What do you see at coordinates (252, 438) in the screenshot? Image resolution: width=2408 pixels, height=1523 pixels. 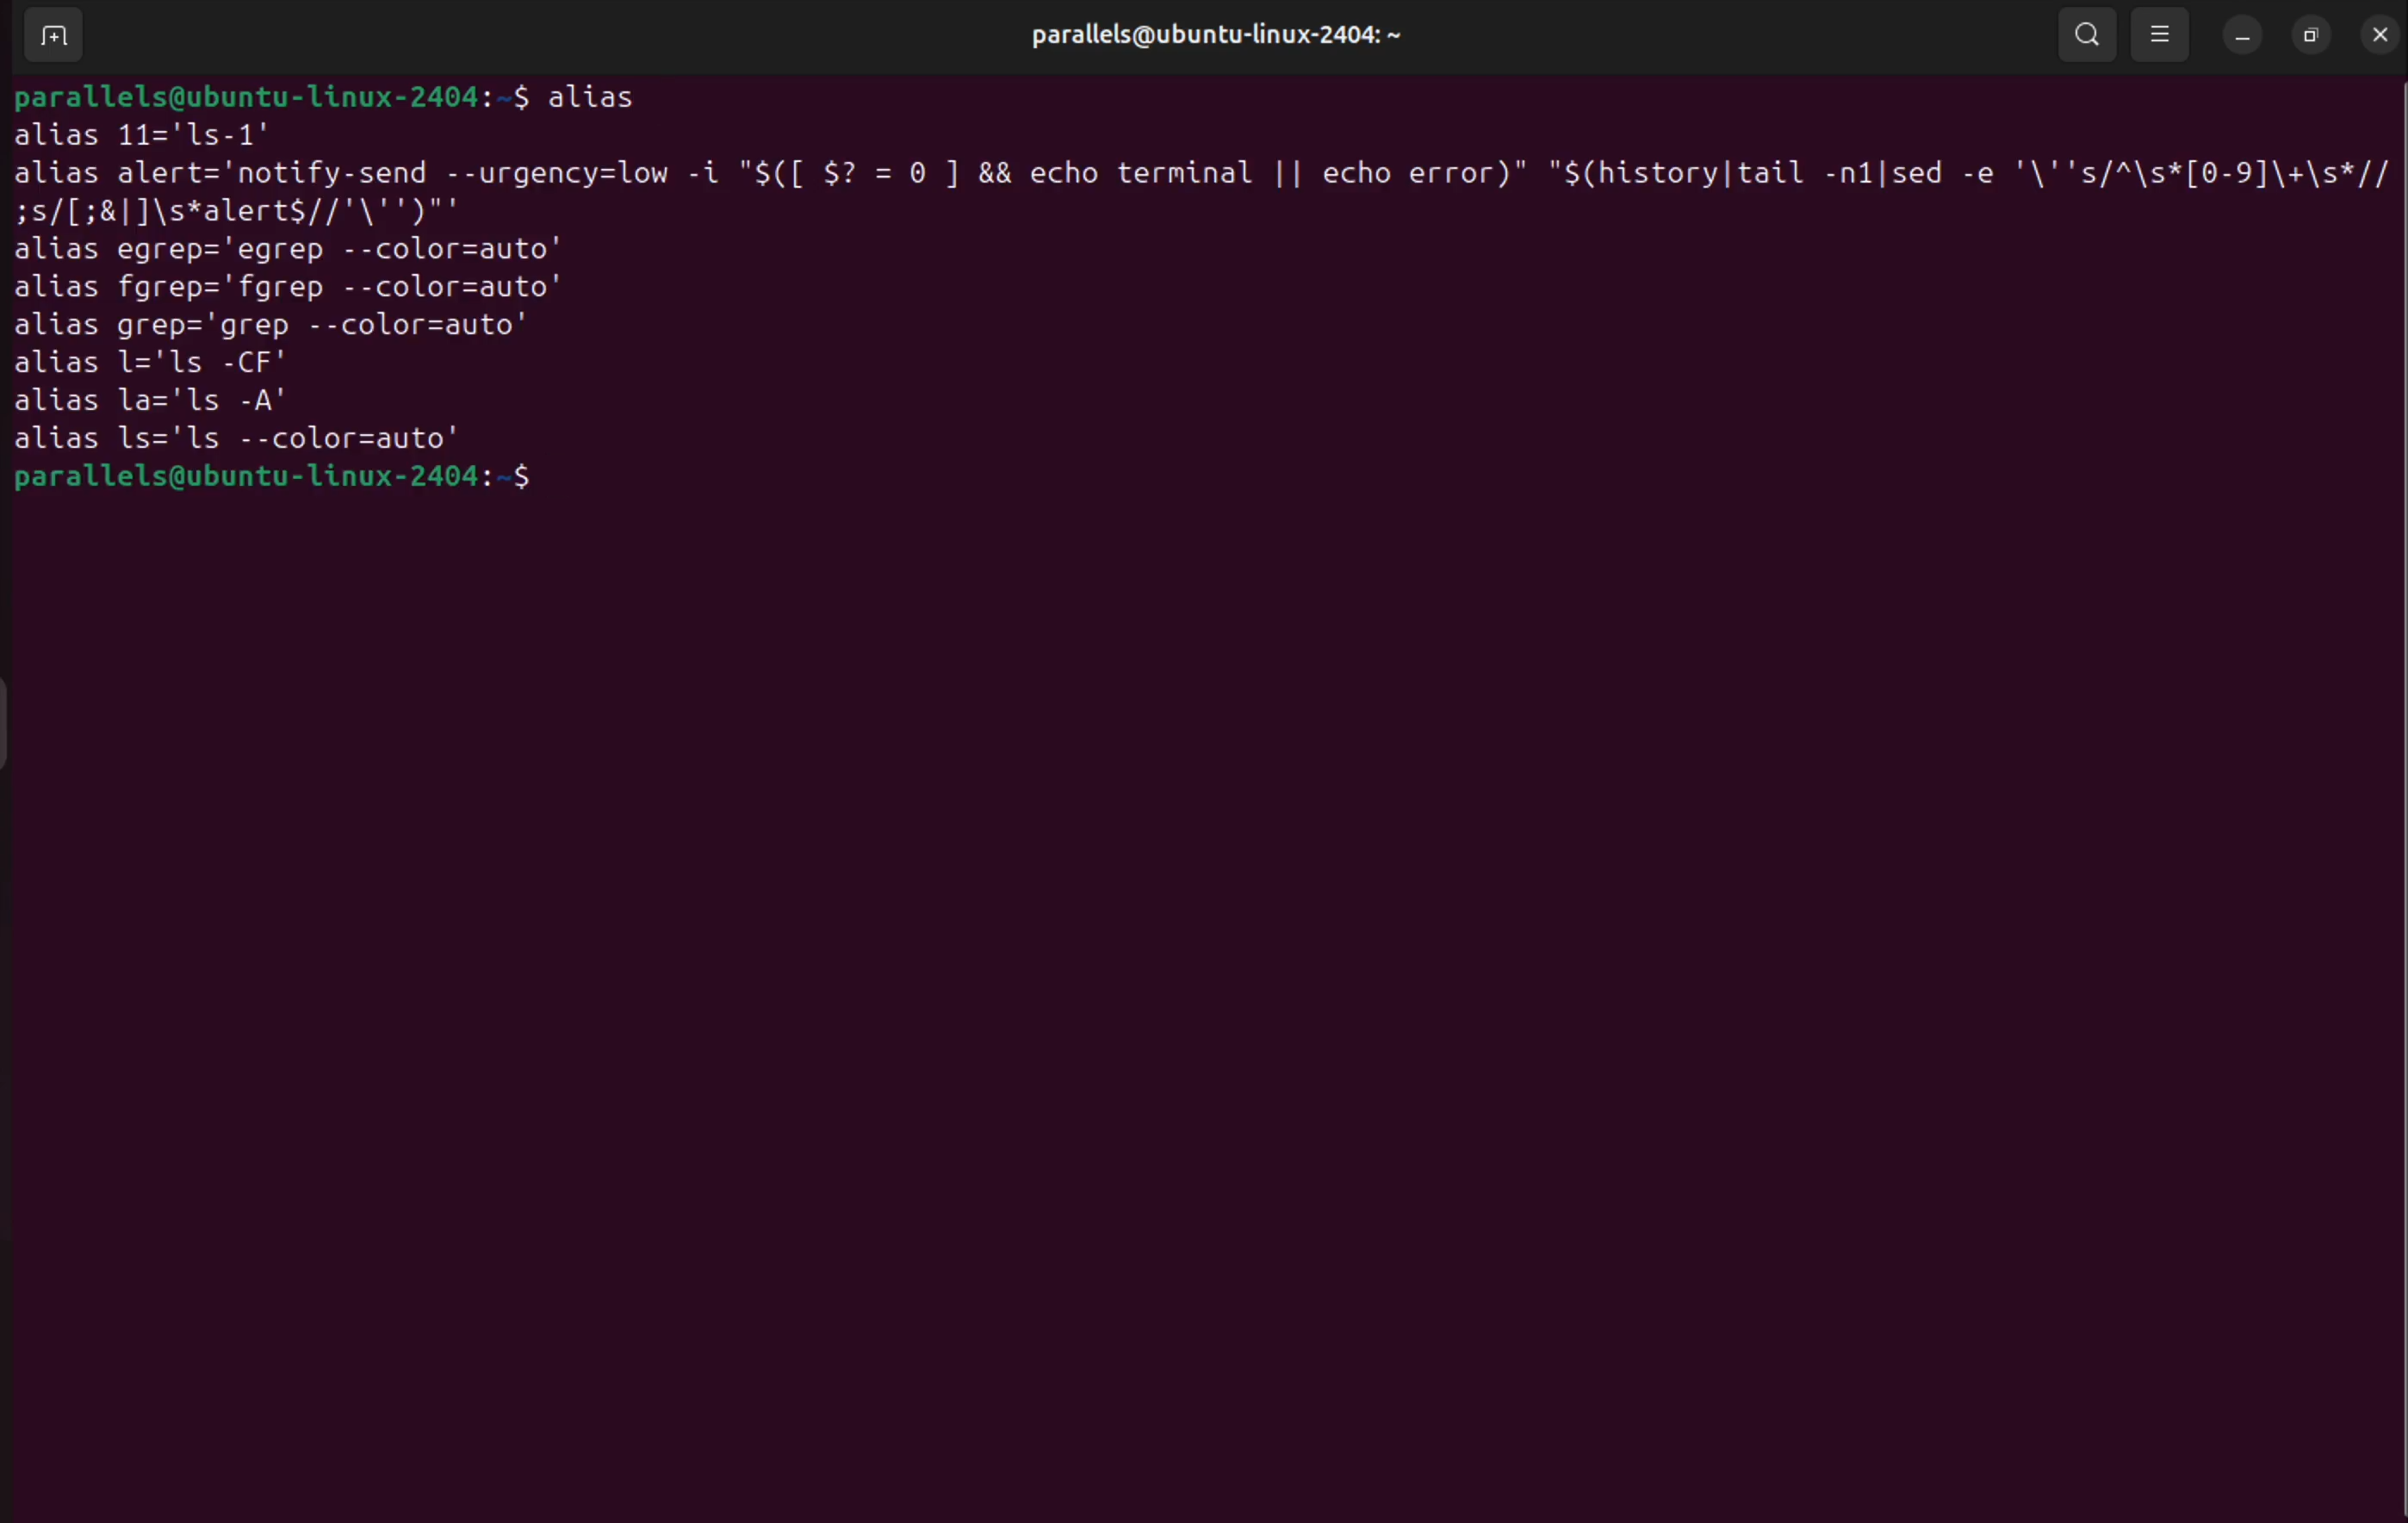 I see `alias ls ` at bounding box center [252, 438].